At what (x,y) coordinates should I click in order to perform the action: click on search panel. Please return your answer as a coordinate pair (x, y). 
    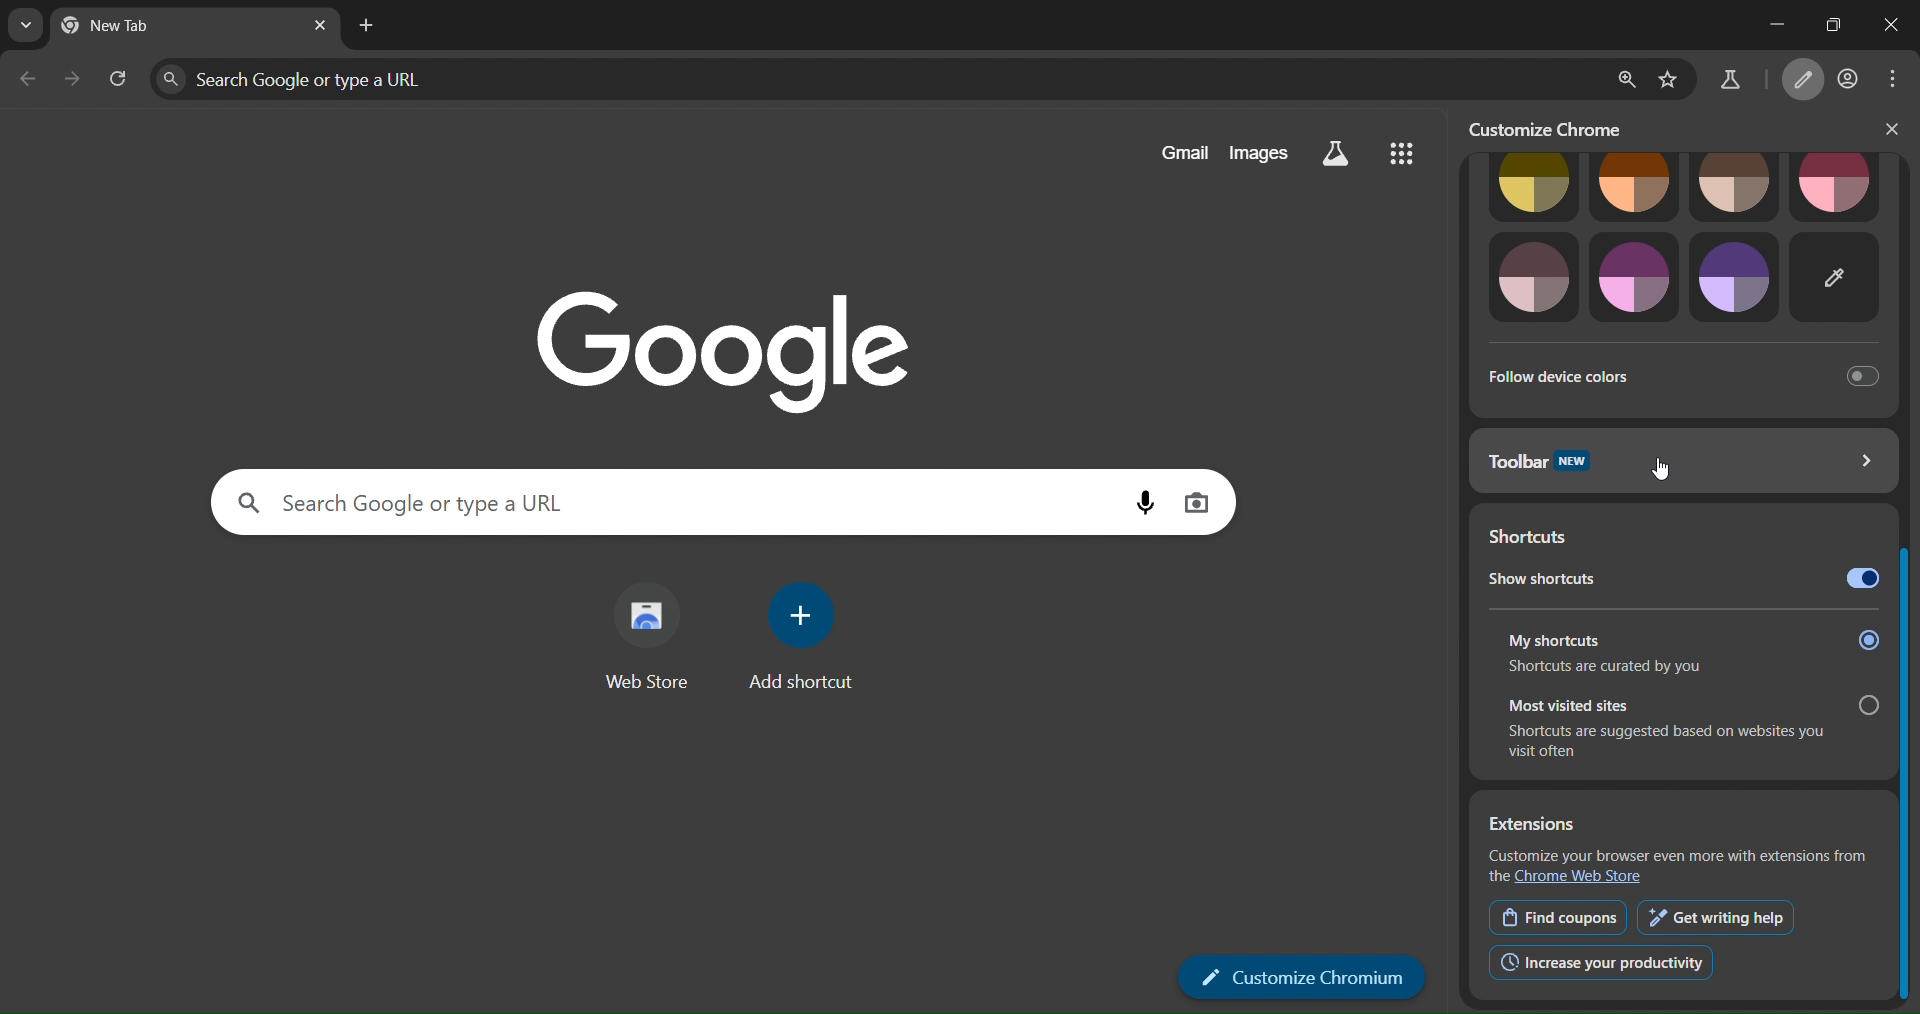
    Looking at the image, I should click on (662, 503).